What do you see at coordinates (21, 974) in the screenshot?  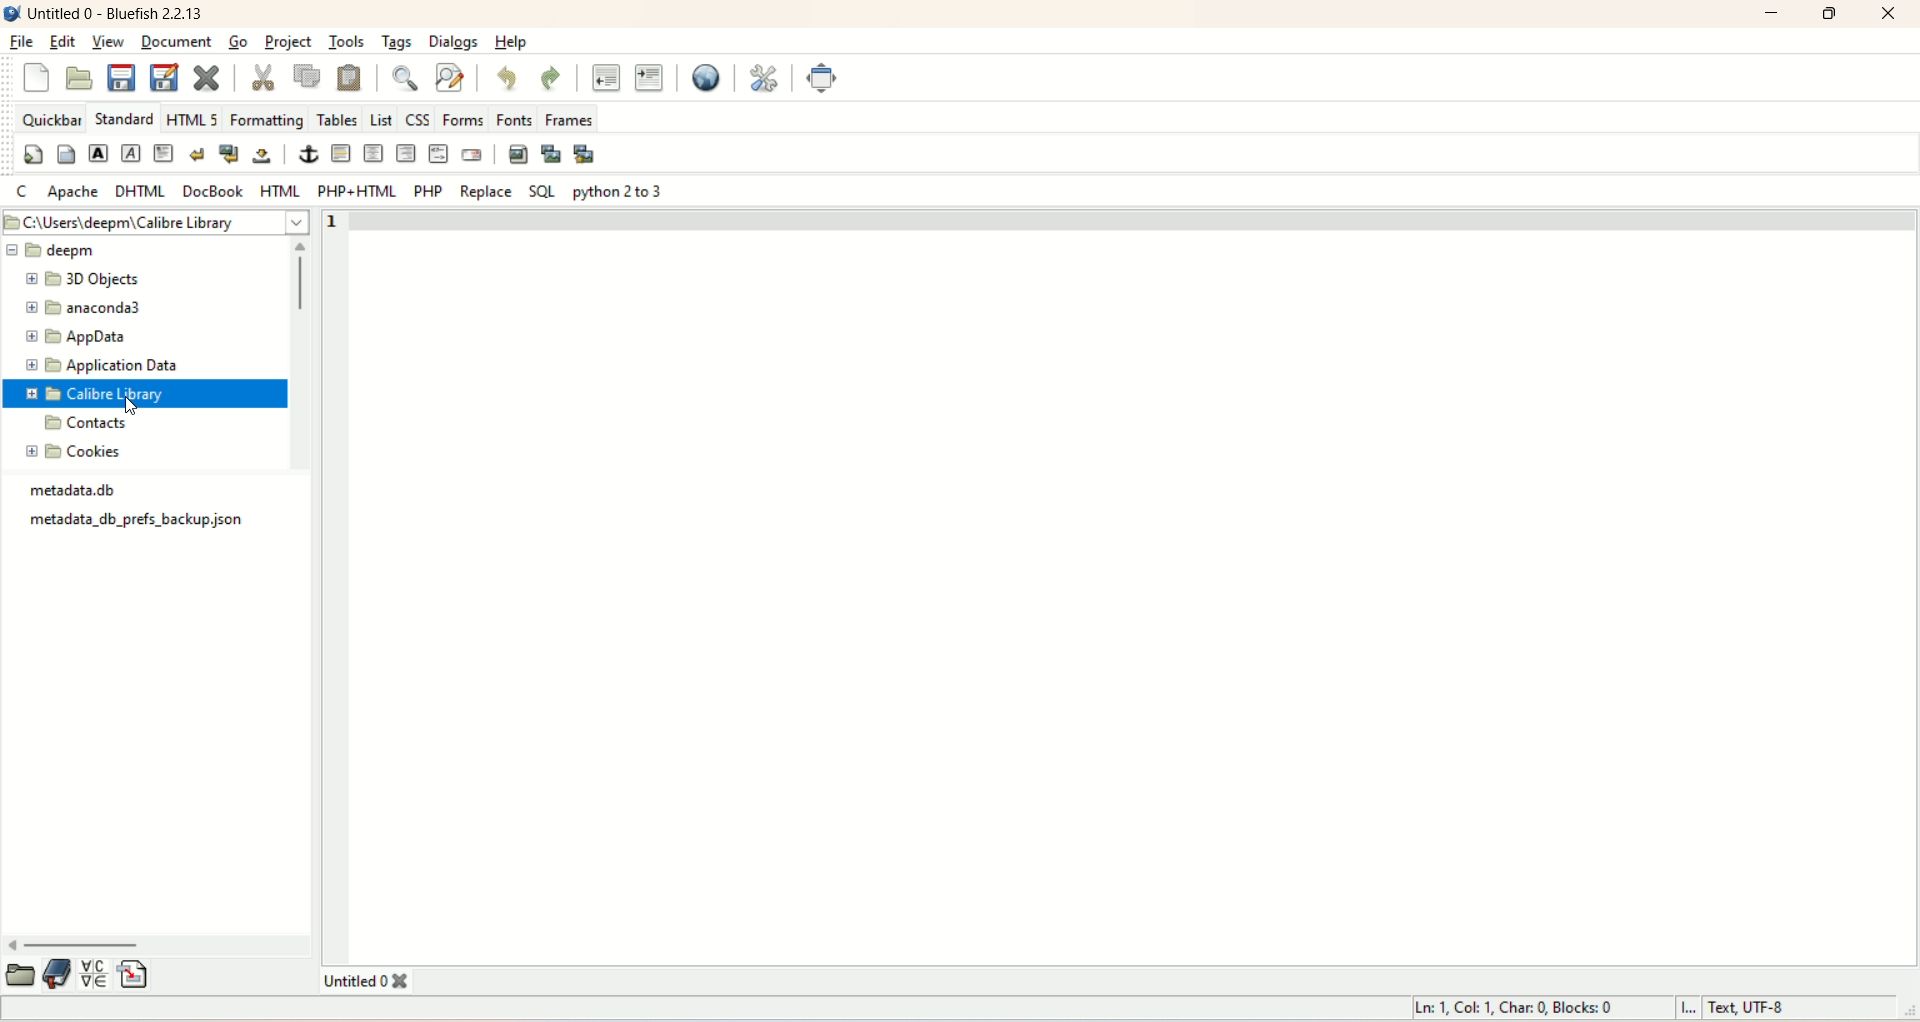 I see `open` at bounding box center [21, 974].